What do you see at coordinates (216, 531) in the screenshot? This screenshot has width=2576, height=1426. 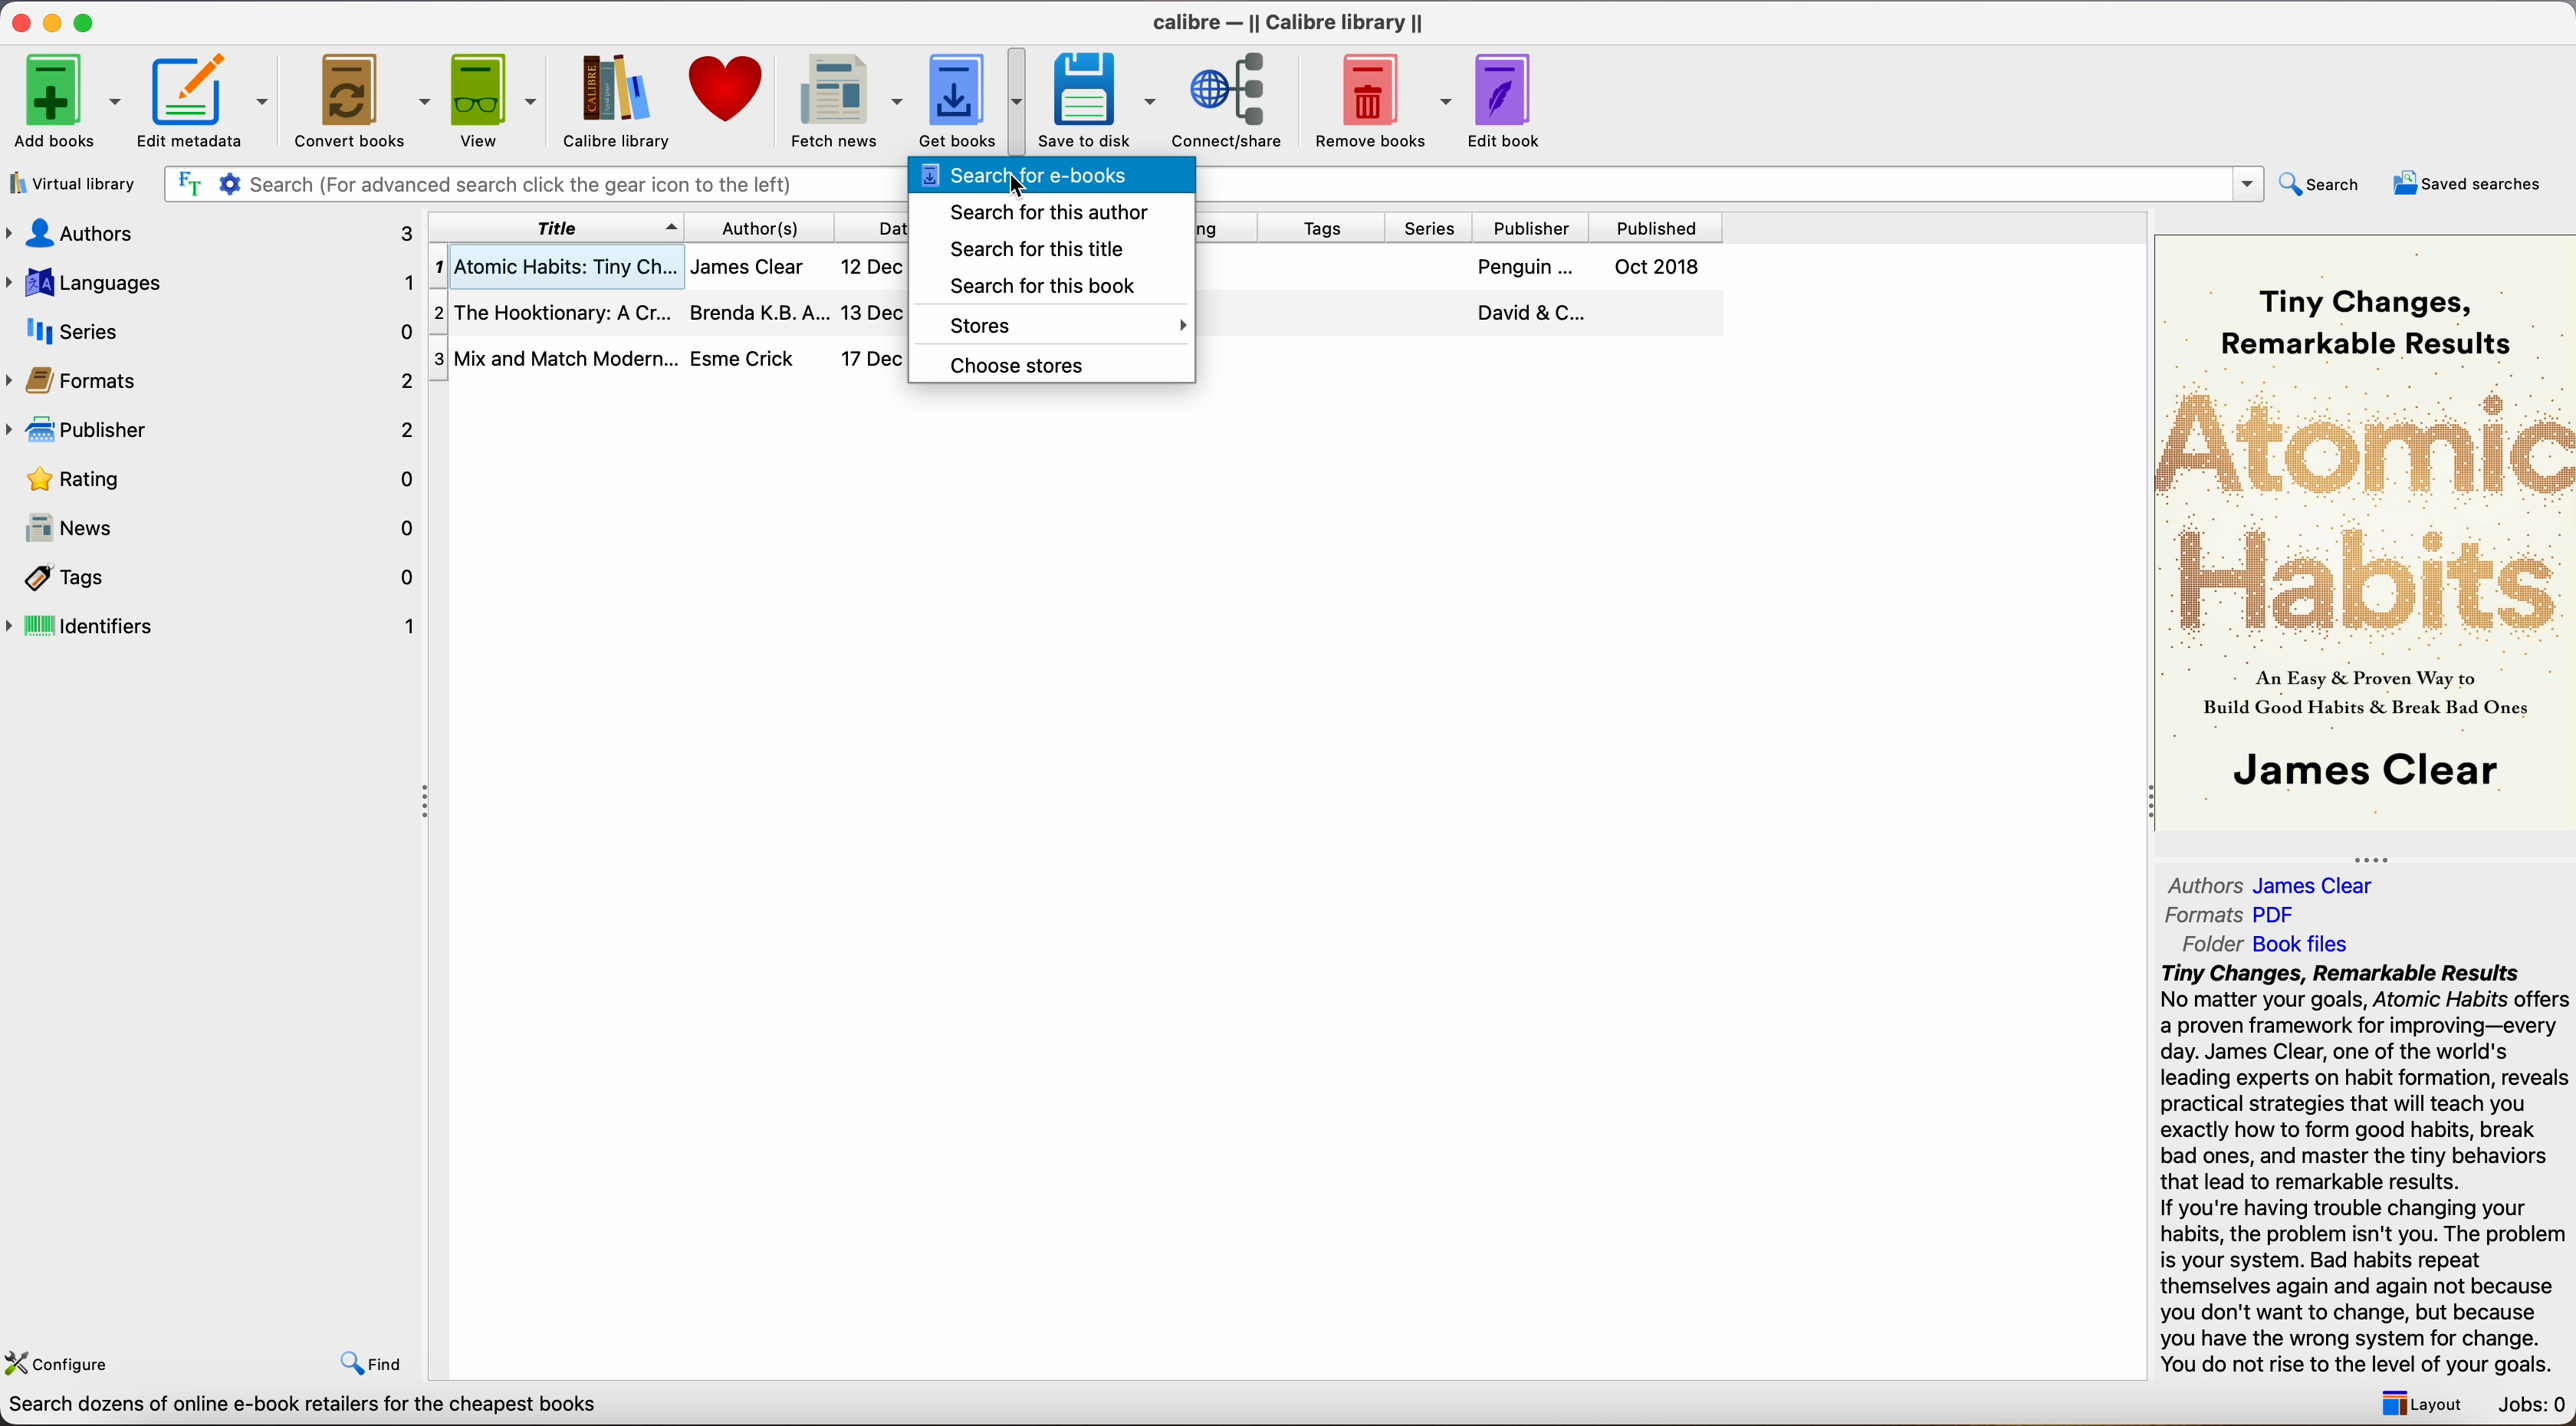 I see `news` at bounding box center [216, 531].